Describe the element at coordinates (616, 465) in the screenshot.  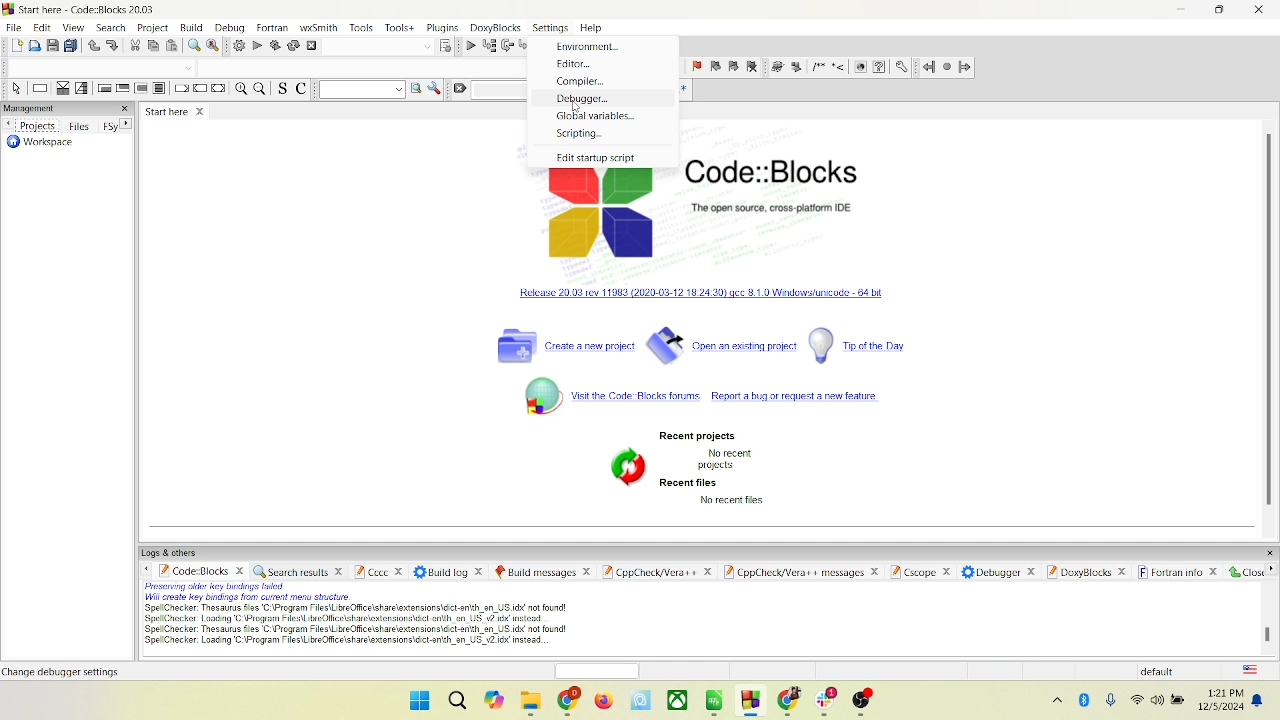
I see `symbol` at that location.